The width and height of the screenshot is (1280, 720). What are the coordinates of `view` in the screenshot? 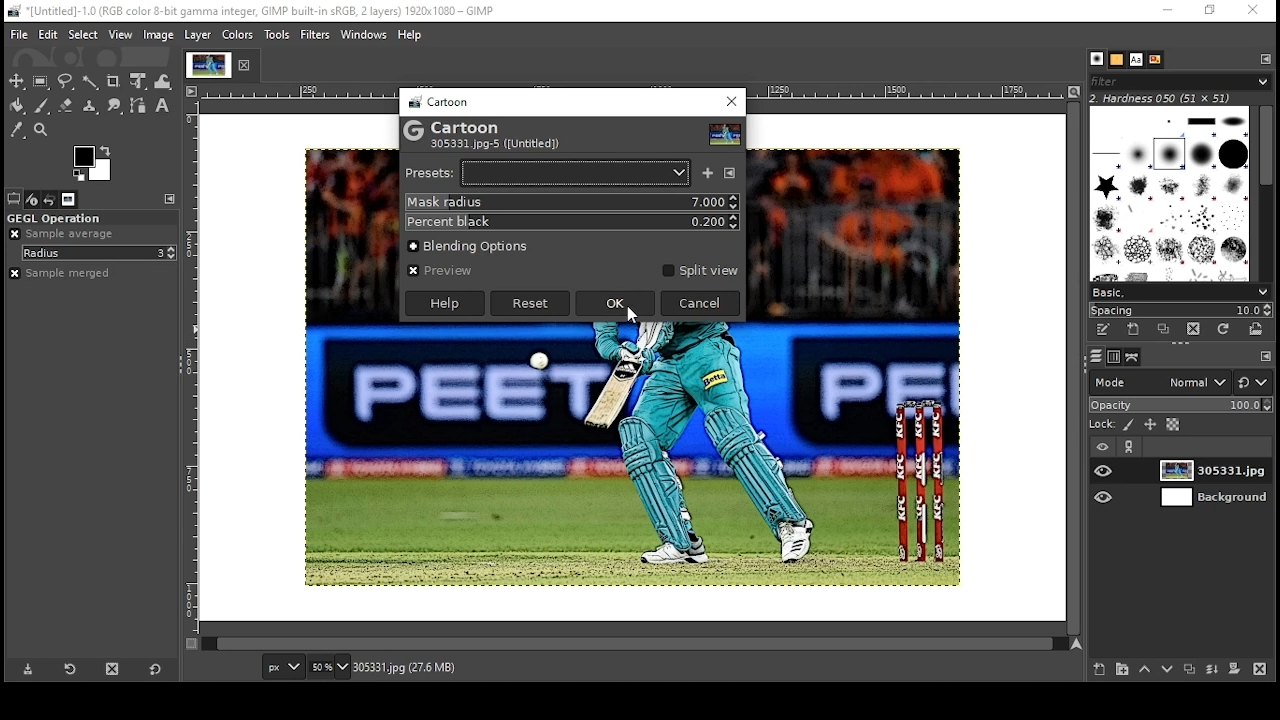 It's located at (120, 34).